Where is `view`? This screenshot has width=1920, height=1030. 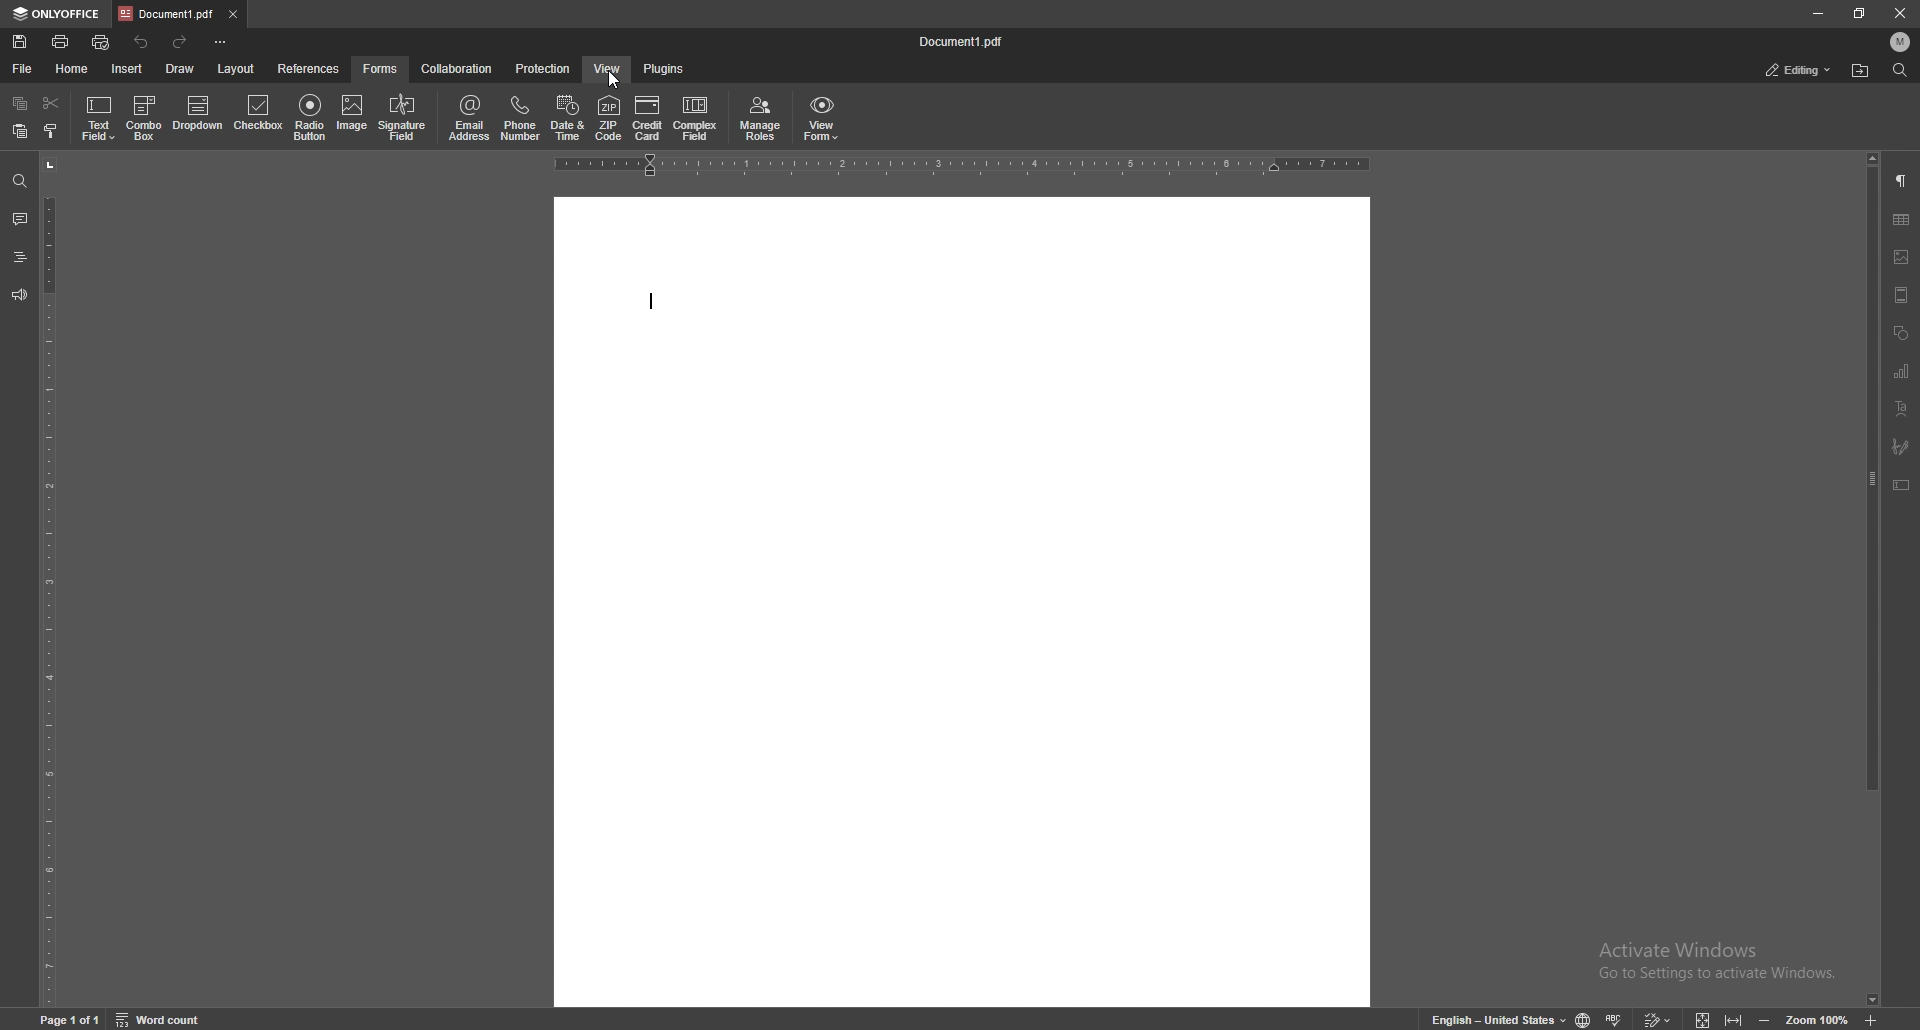
view is located at coordinates (606, 68).